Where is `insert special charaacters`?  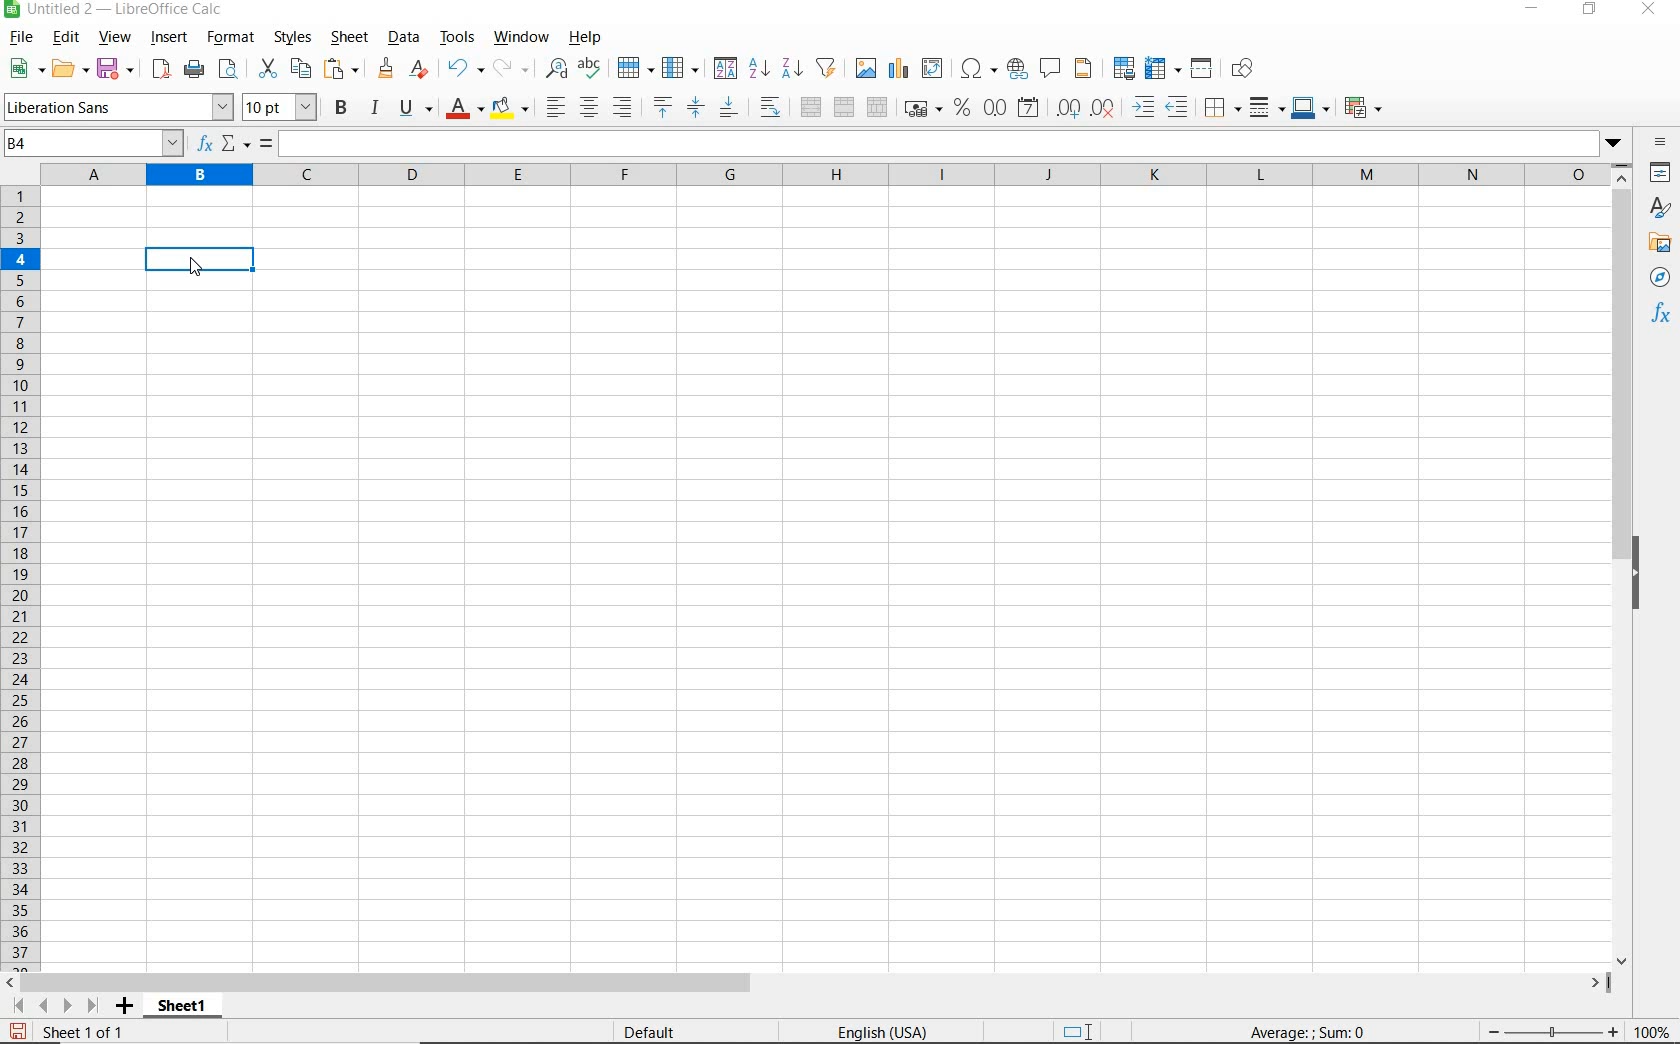 insert special charaacters is located at coordinates (978, 68).